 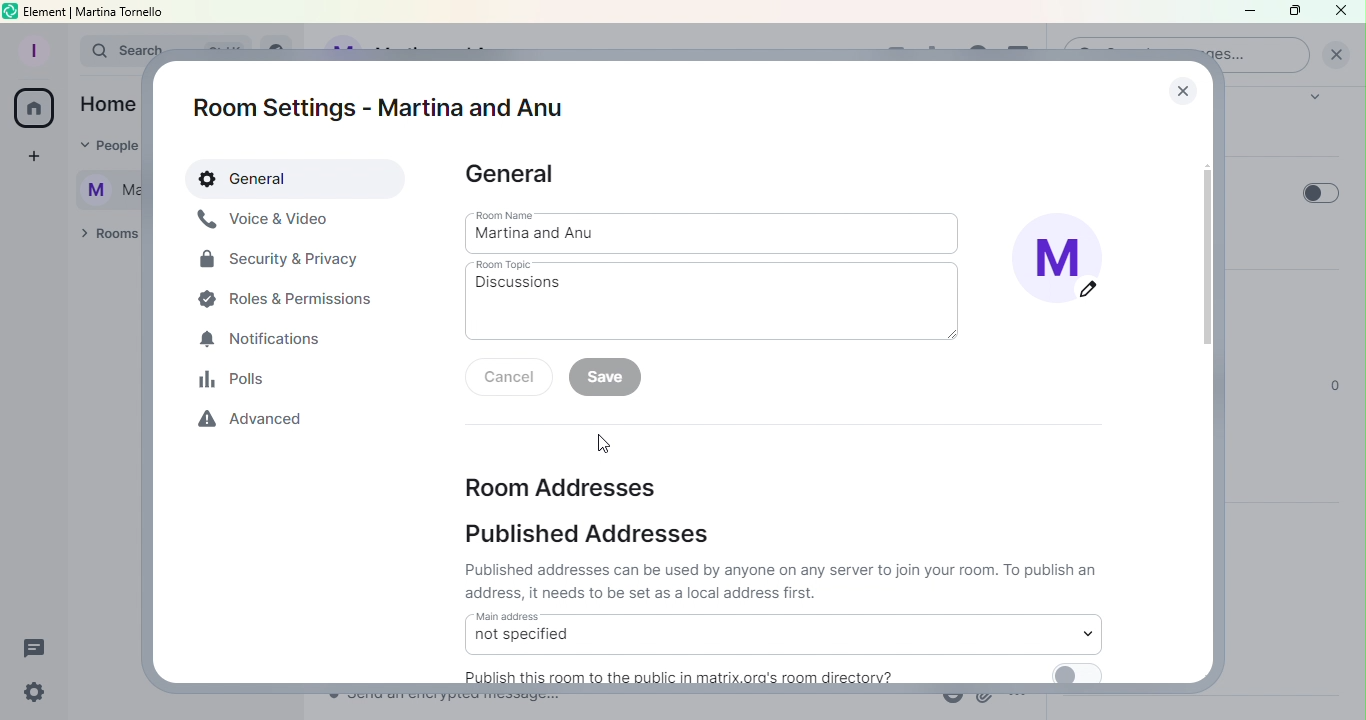 I want to click on Minimize, so click(x=1247, y=13).